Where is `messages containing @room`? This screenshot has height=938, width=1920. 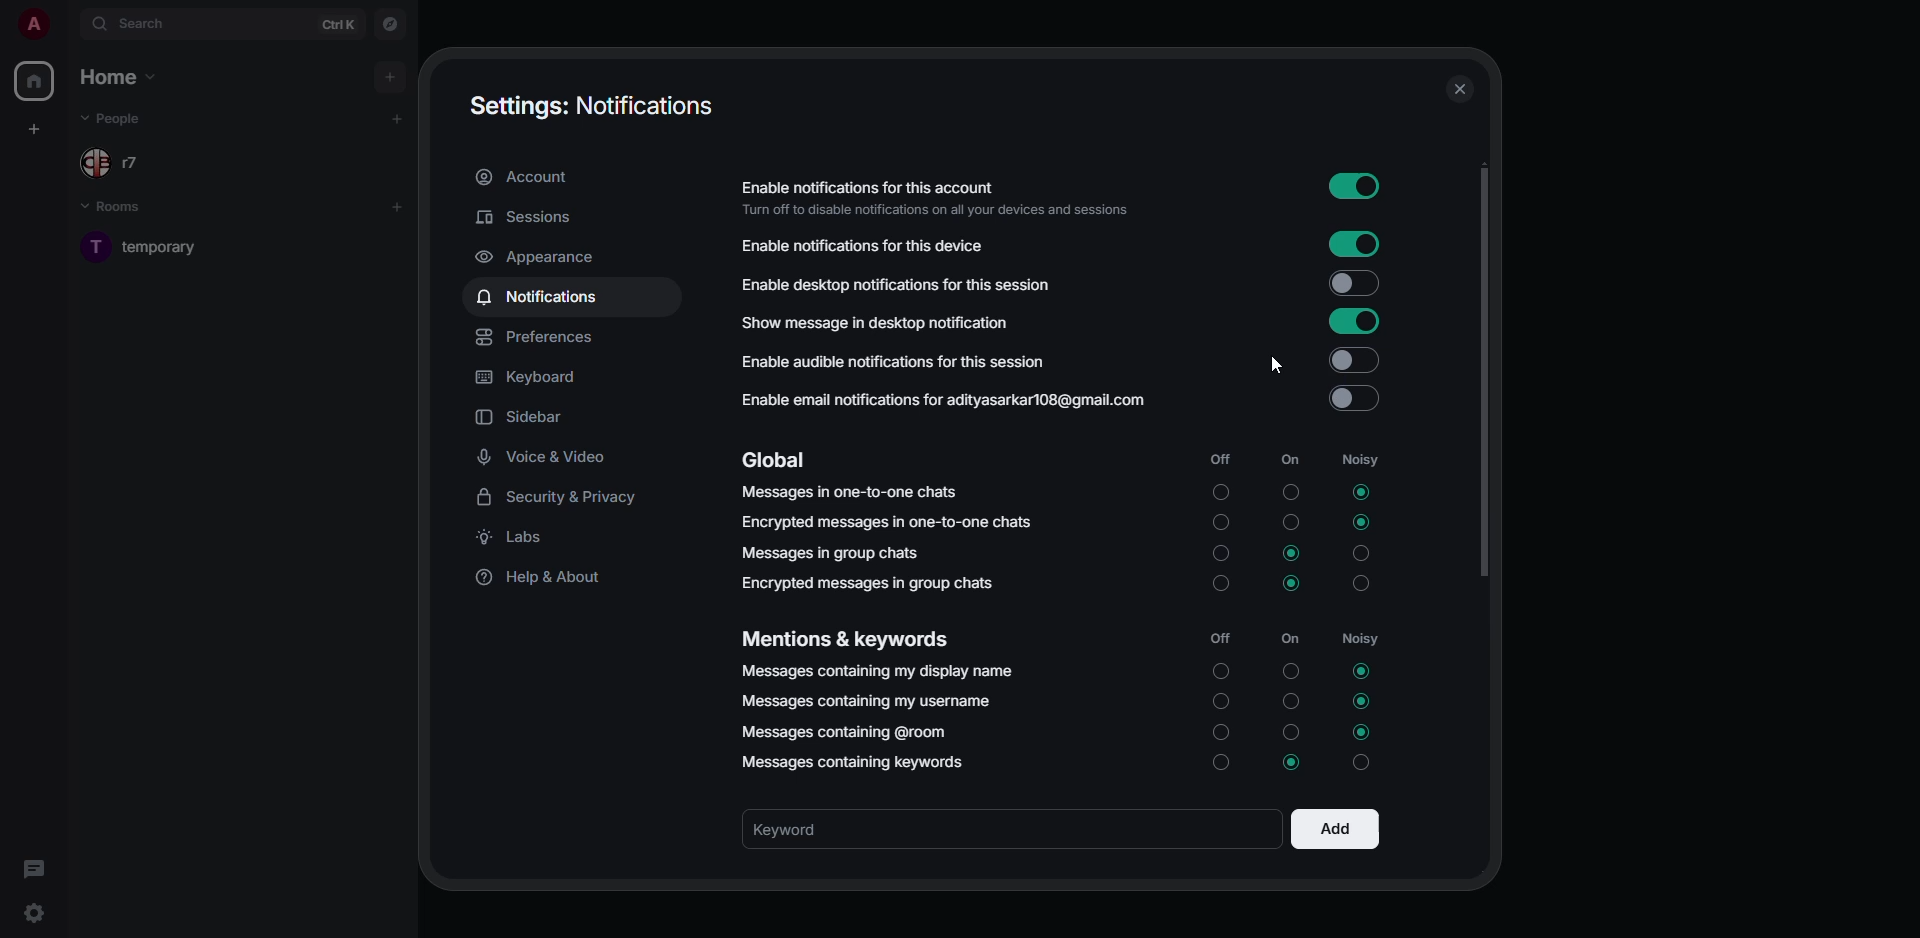 messages containing @room is located at coordinates (841, 731).